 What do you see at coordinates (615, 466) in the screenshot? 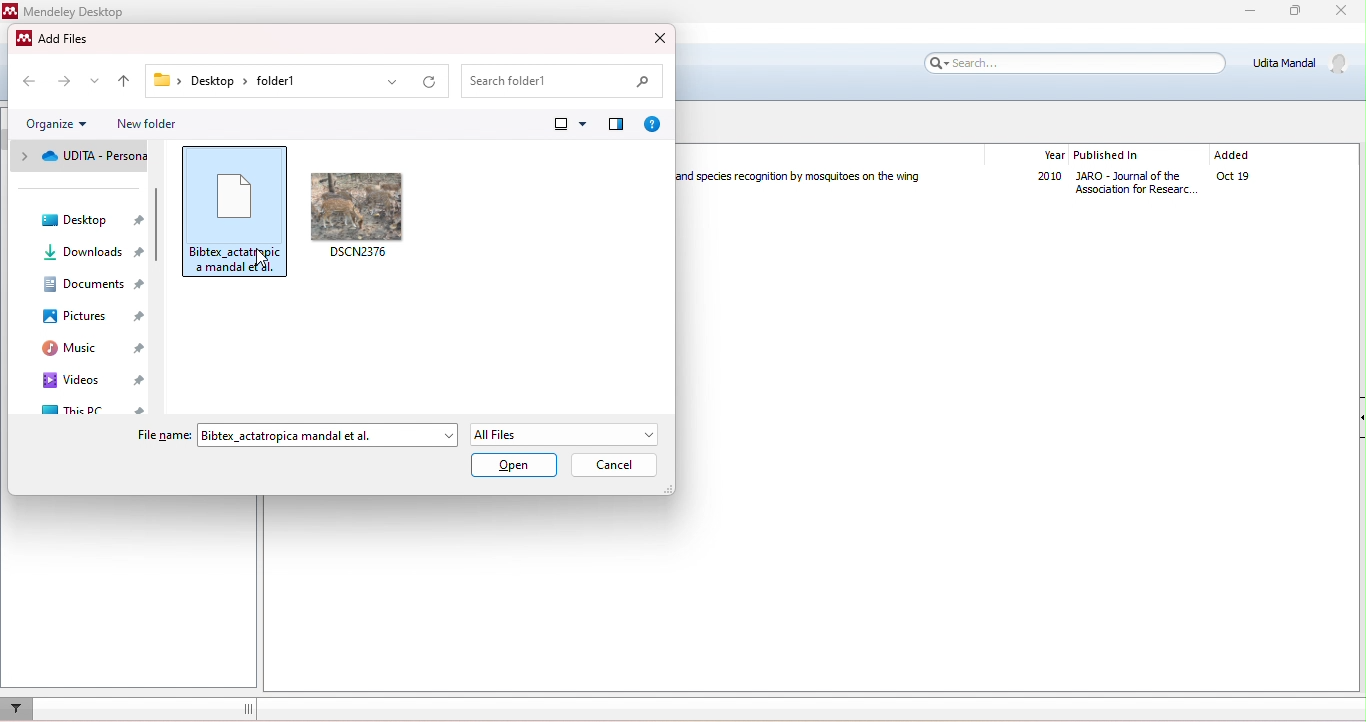
I see `cancel` at bounding box center [615, 466].